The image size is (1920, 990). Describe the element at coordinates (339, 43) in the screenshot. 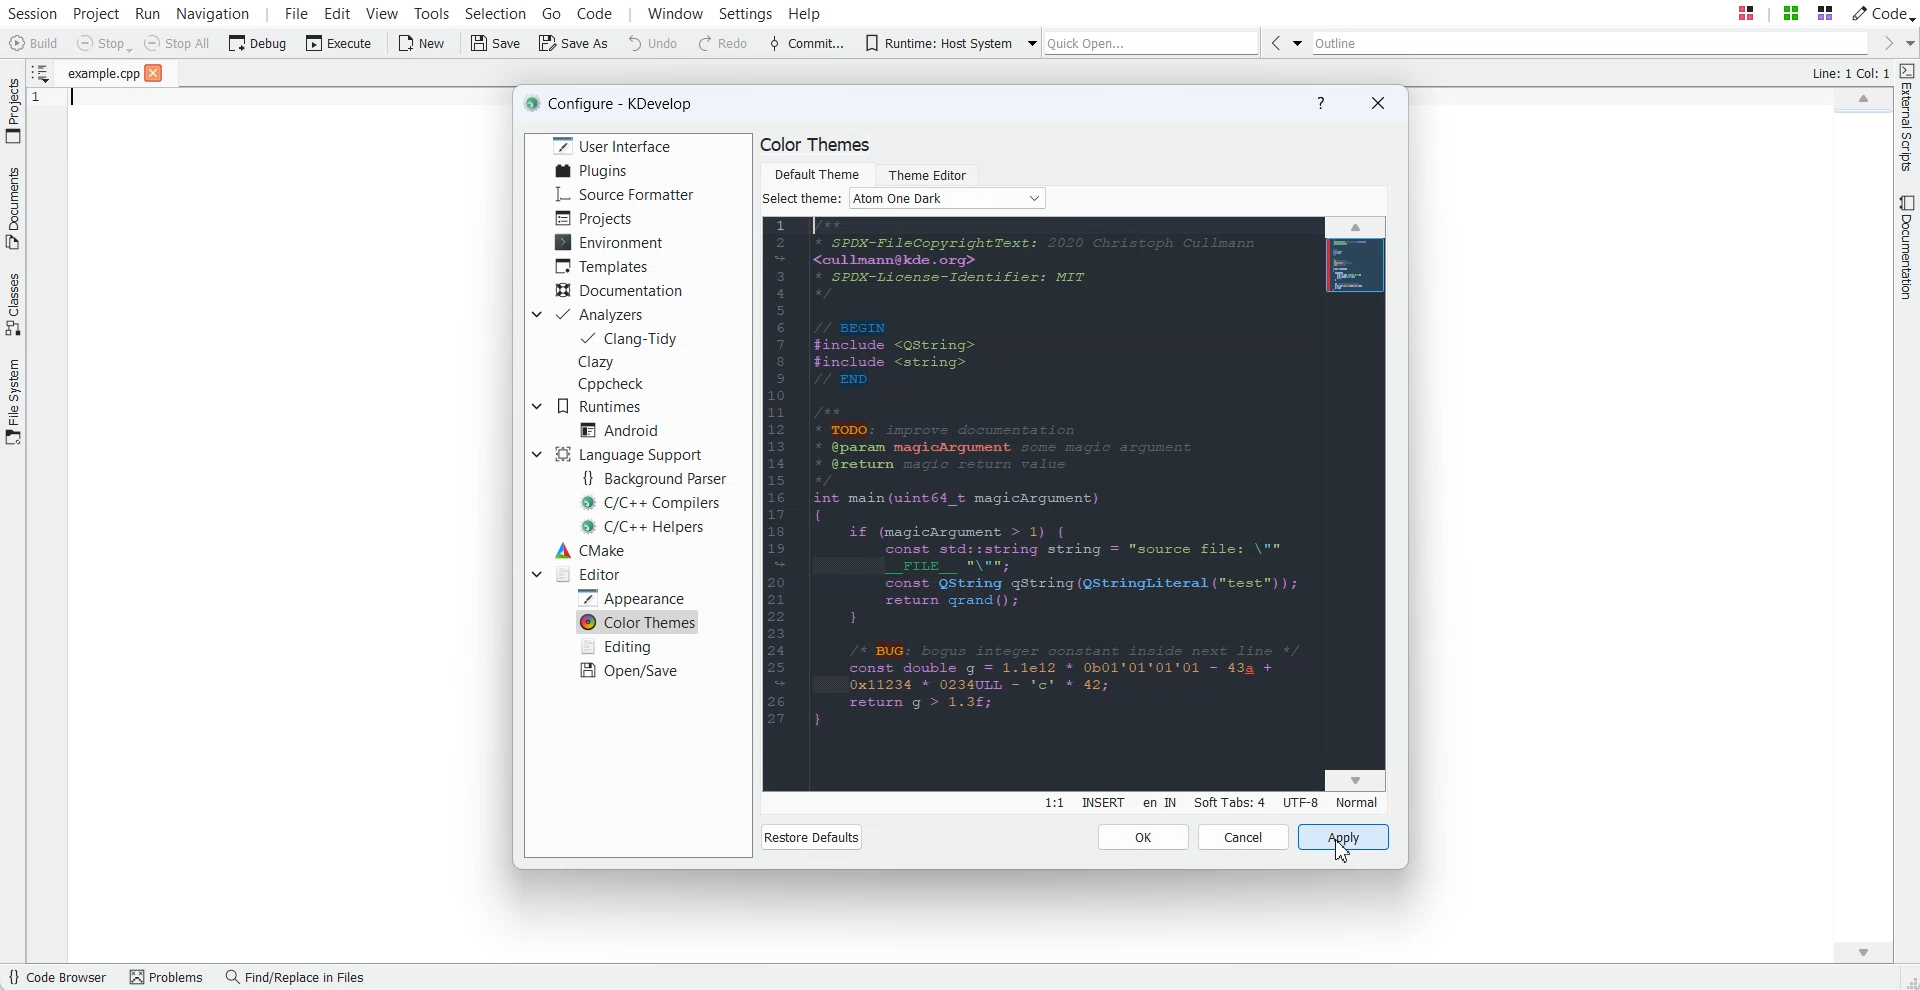

I see `Execute` at that location.